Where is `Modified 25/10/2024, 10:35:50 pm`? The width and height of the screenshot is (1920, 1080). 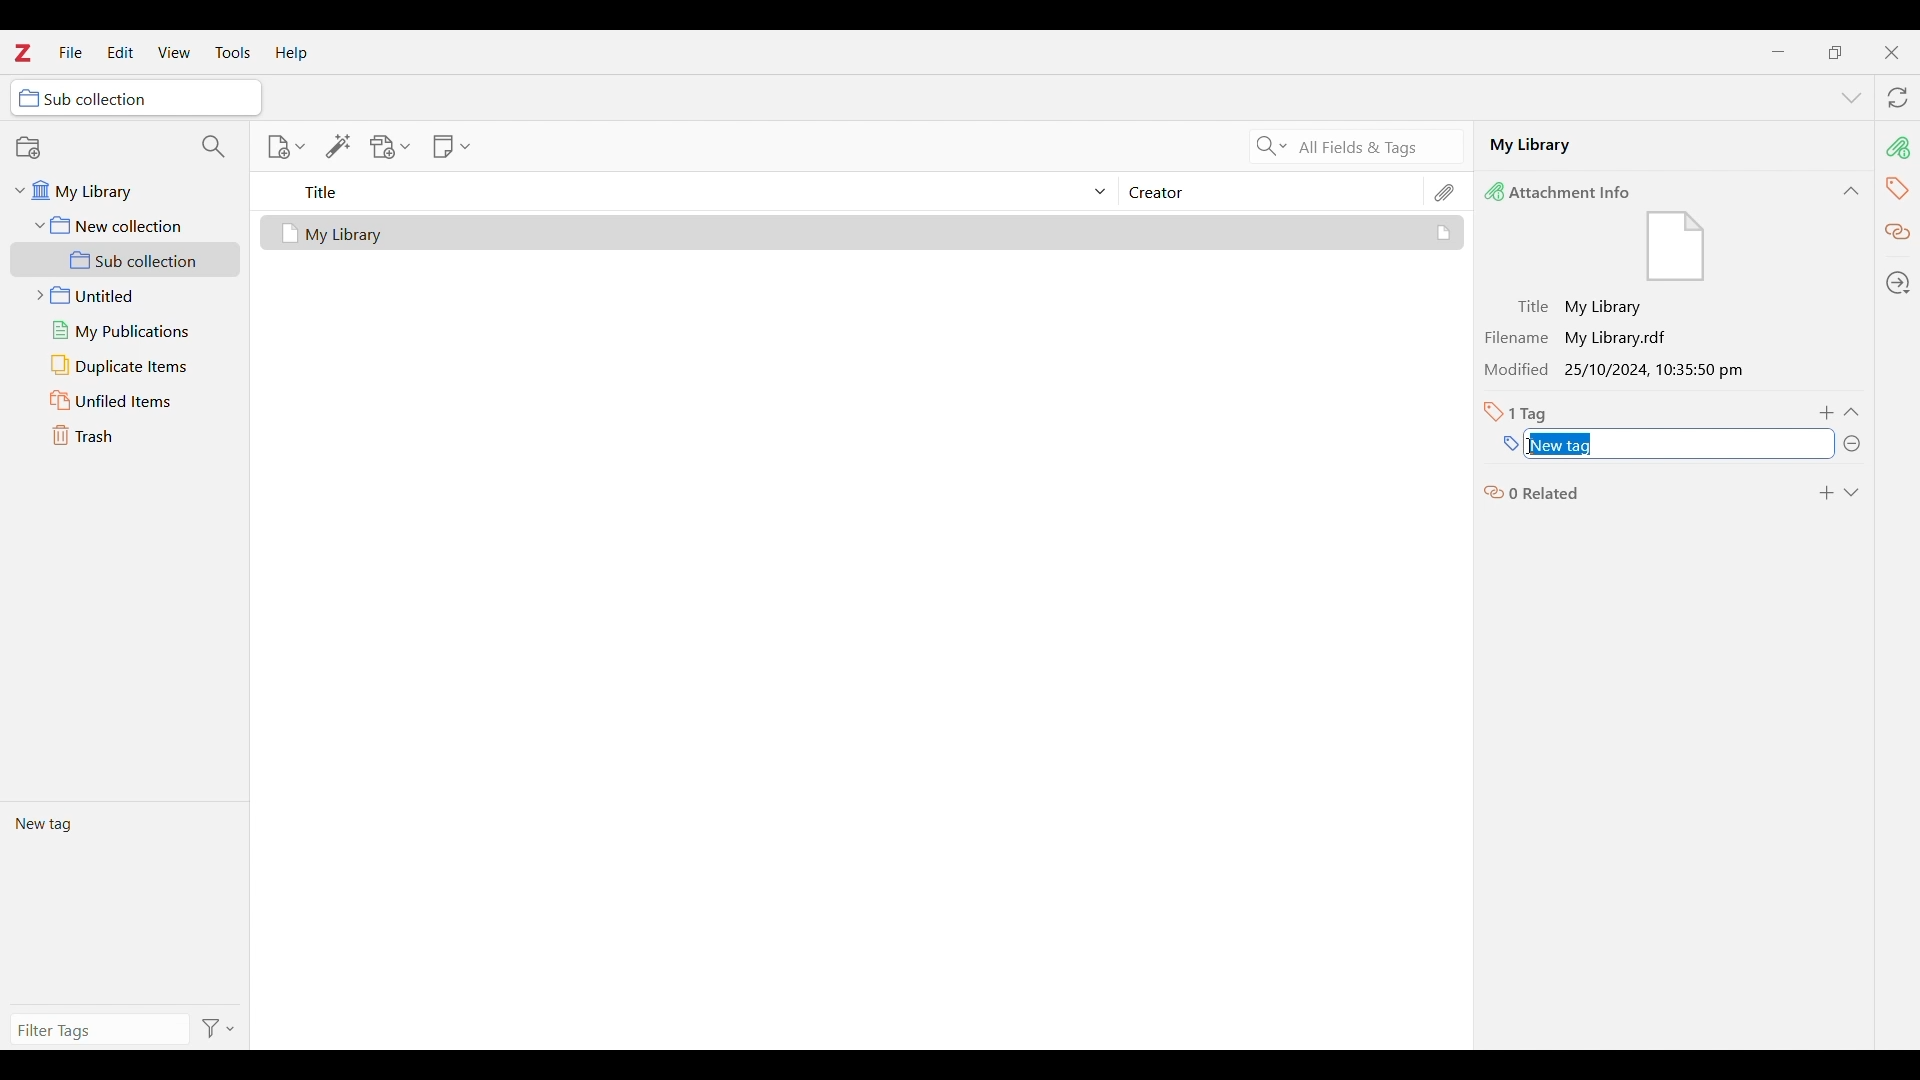 Modified 25/10/2024, 10:35:50 pm is located at coordinates (1620, 371).